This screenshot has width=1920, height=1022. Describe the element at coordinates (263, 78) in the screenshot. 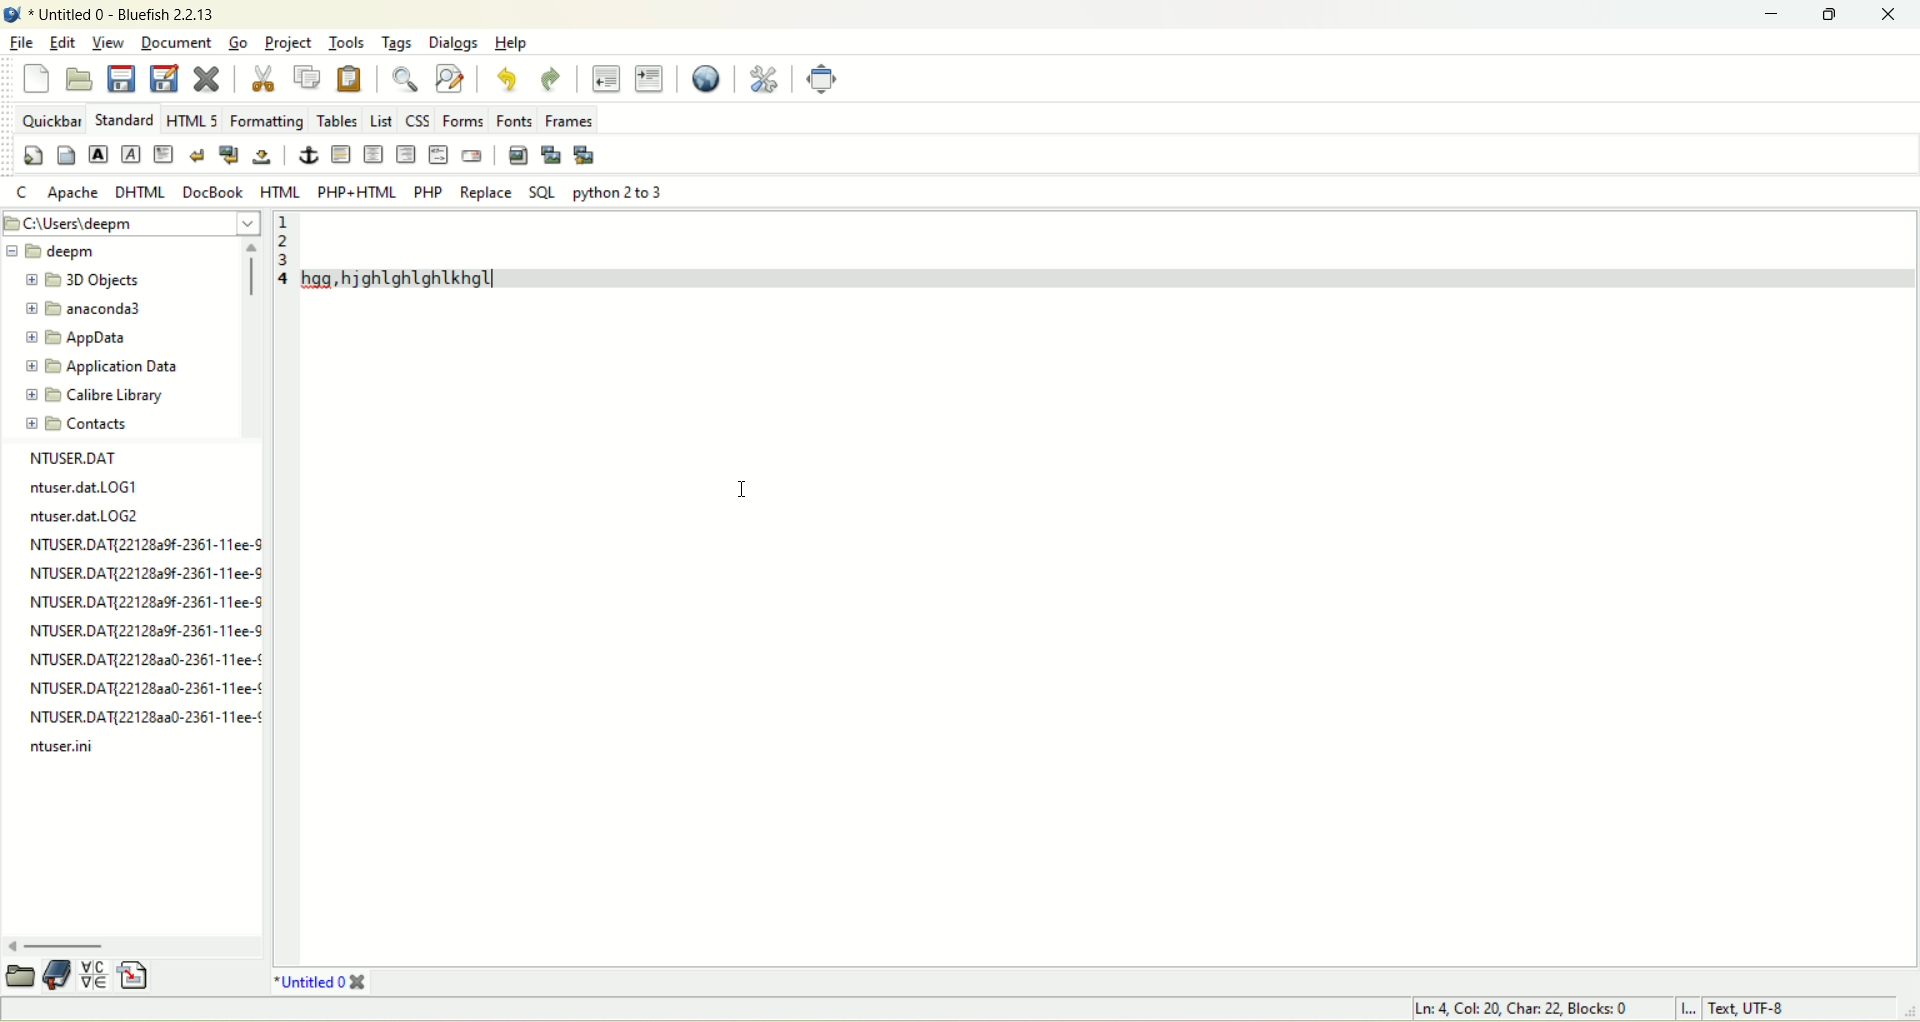

I see `cut` at that location.